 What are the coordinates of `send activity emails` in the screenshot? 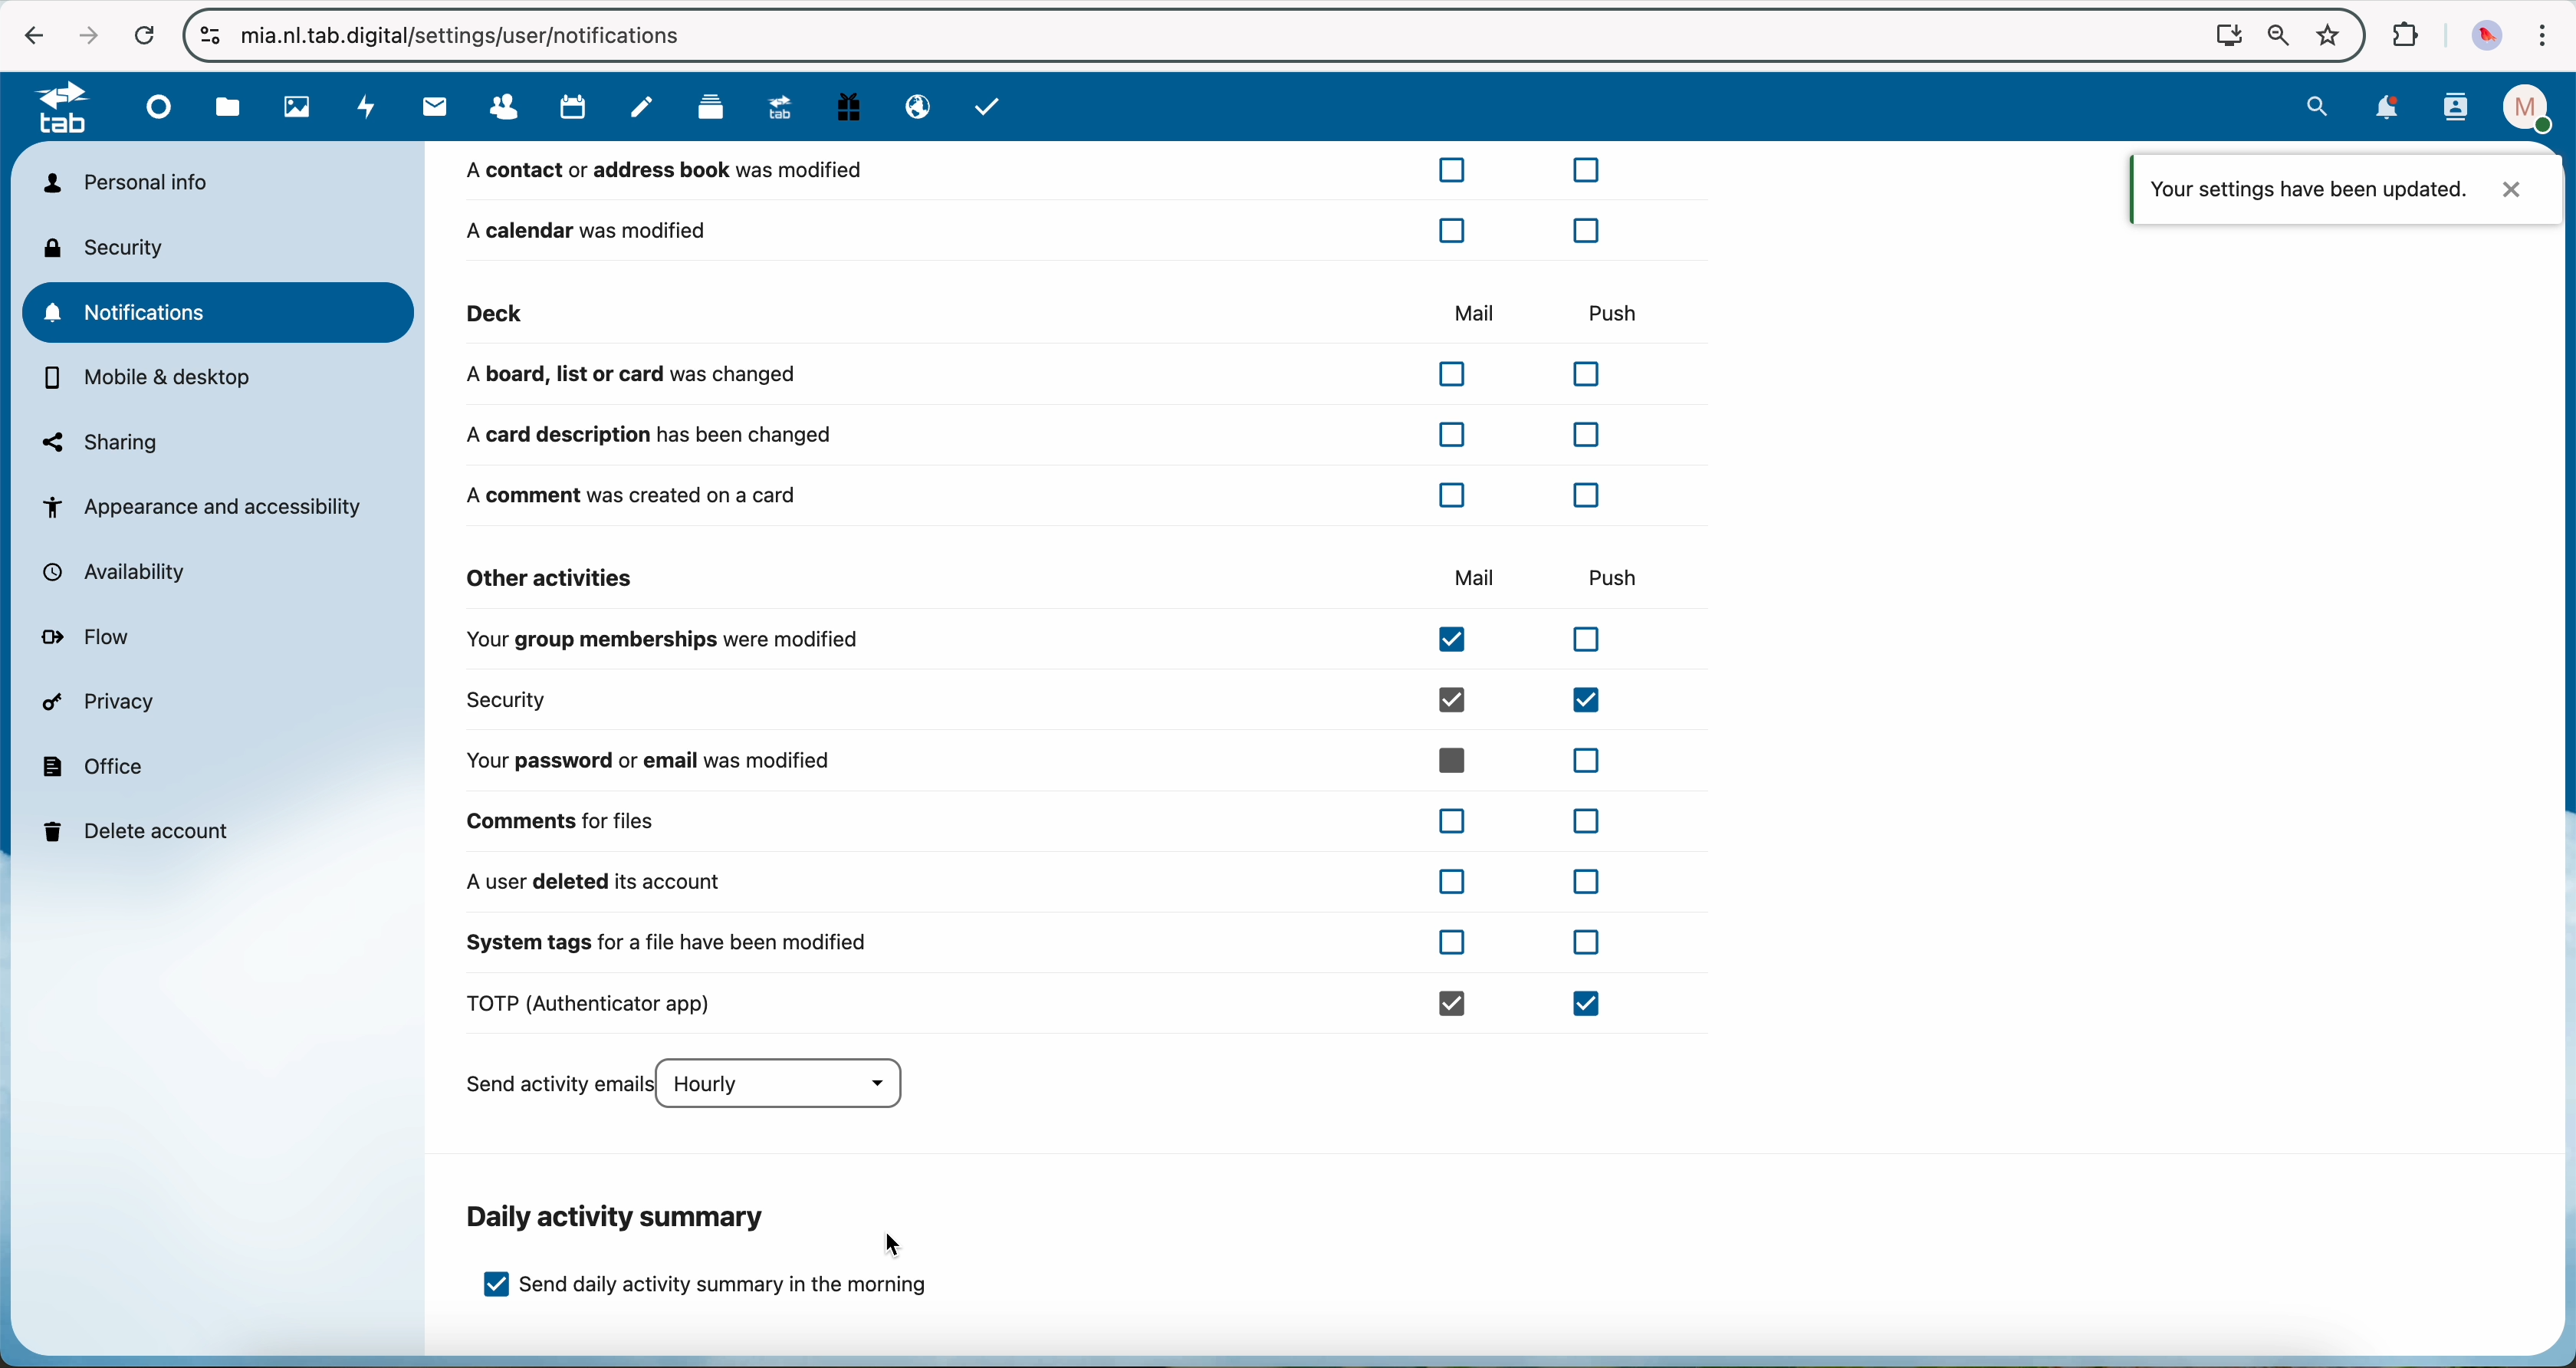 It's located at (695, 1086).